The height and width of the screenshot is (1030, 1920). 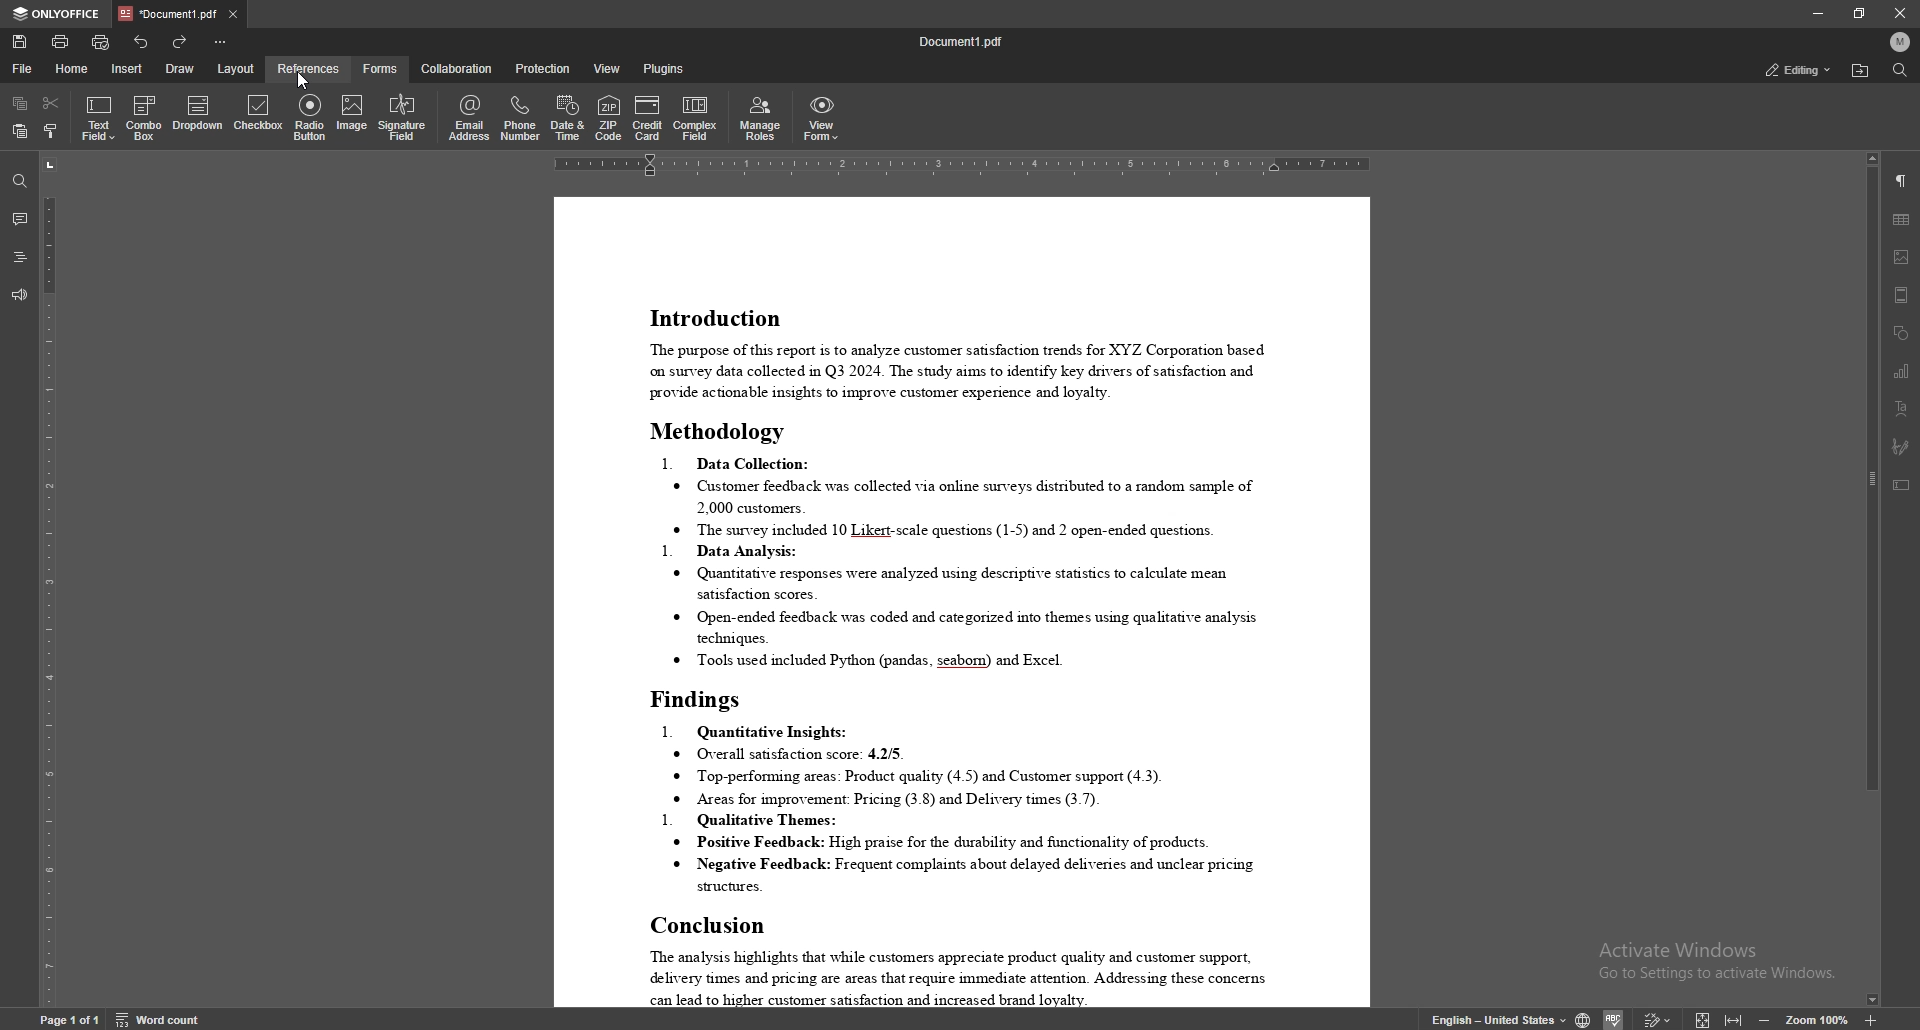 What do you see at coordinates (1902, 256) in the screenshot?
I see `image` at bounding box center [1902, 256].